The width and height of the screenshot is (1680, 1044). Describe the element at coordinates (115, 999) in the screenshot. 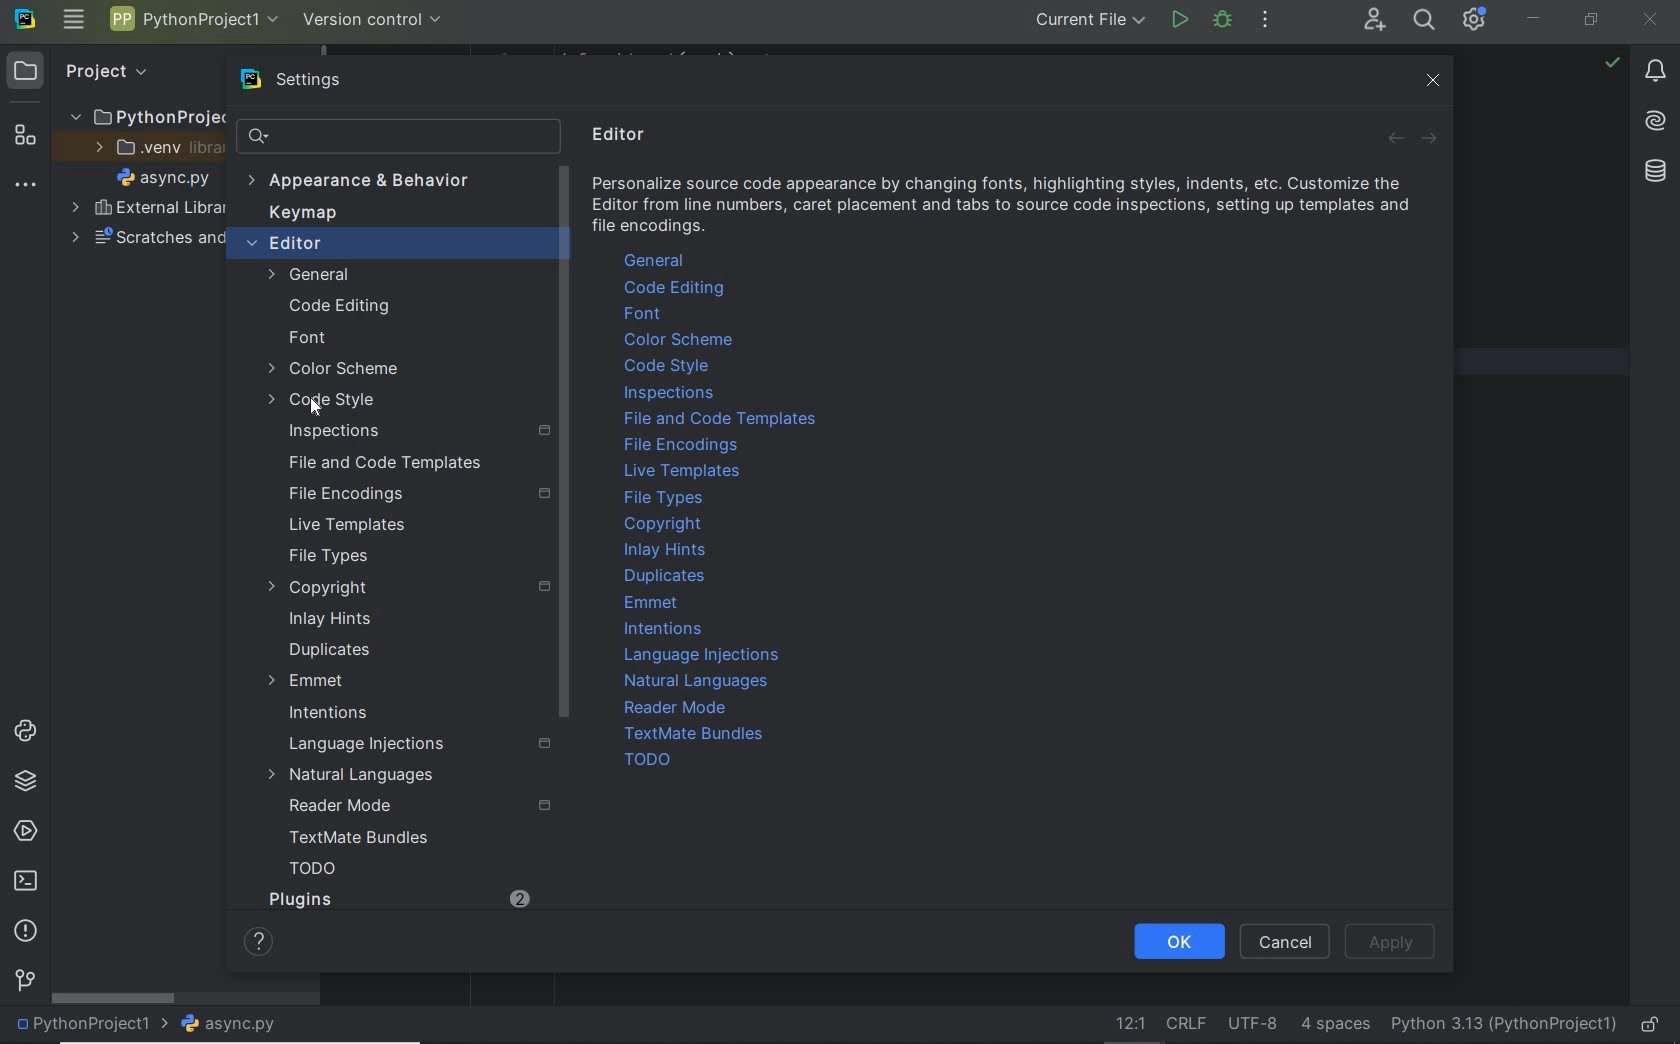

I see `scrollbar` at that location.